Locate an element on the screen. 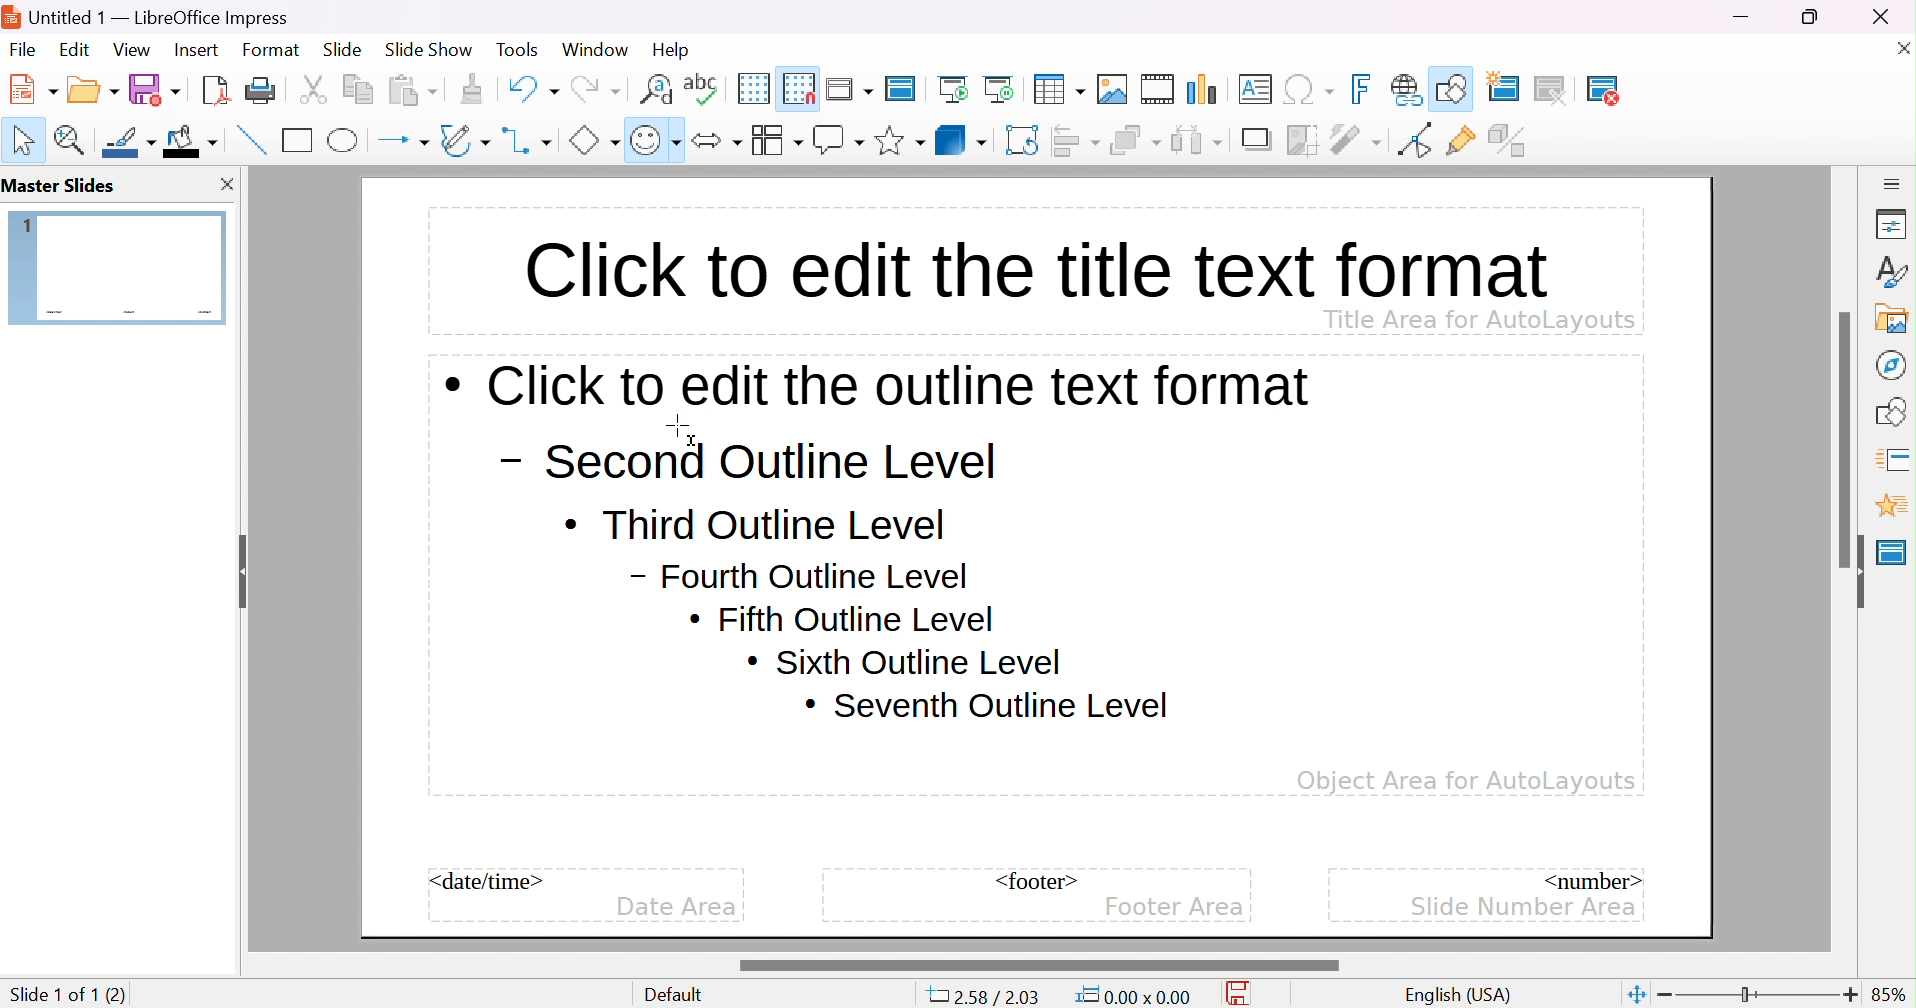  connectors is located at coordinates (528, 140).